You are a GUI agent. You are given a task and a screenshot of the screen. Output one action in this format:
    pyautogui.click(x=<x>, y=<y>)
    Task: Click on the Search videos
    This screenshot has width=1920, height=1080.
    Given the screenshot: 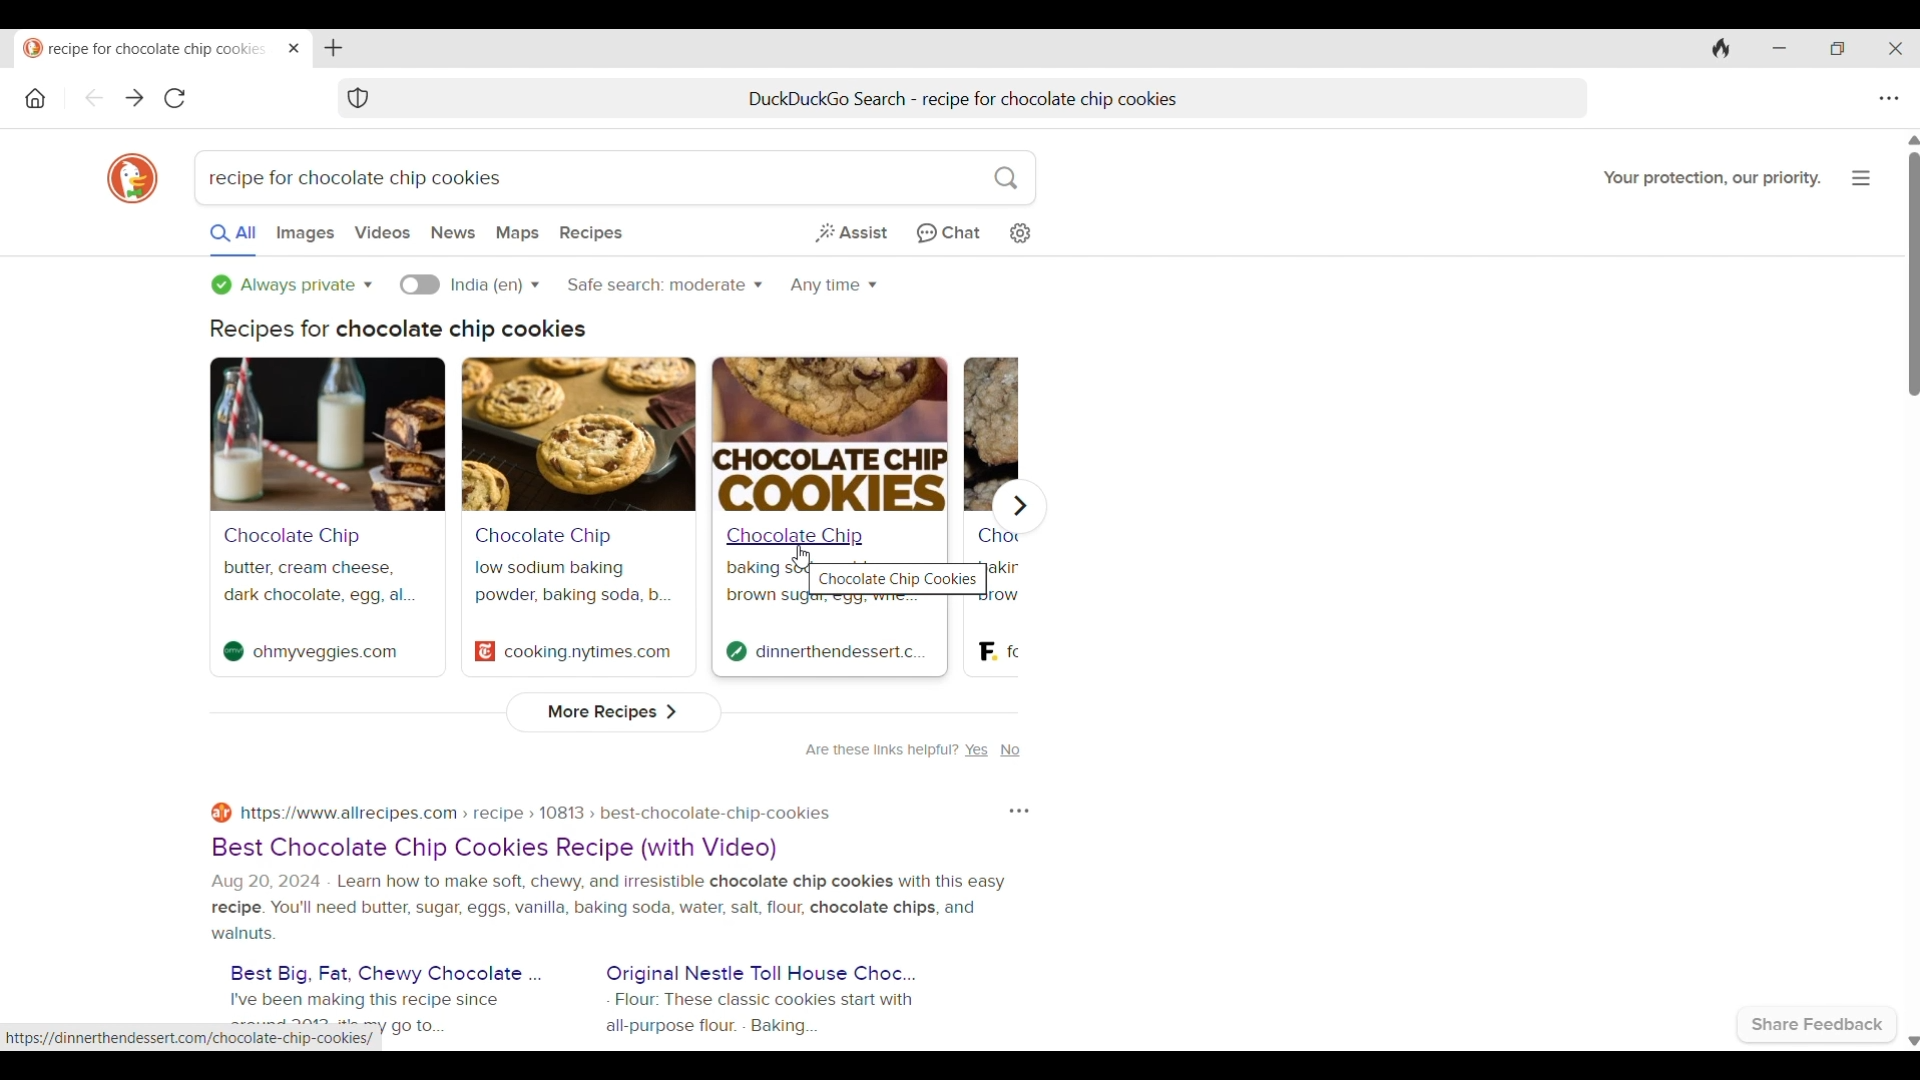 What is the action you would take?
    pyautogui.click(x=383, y=232)
    